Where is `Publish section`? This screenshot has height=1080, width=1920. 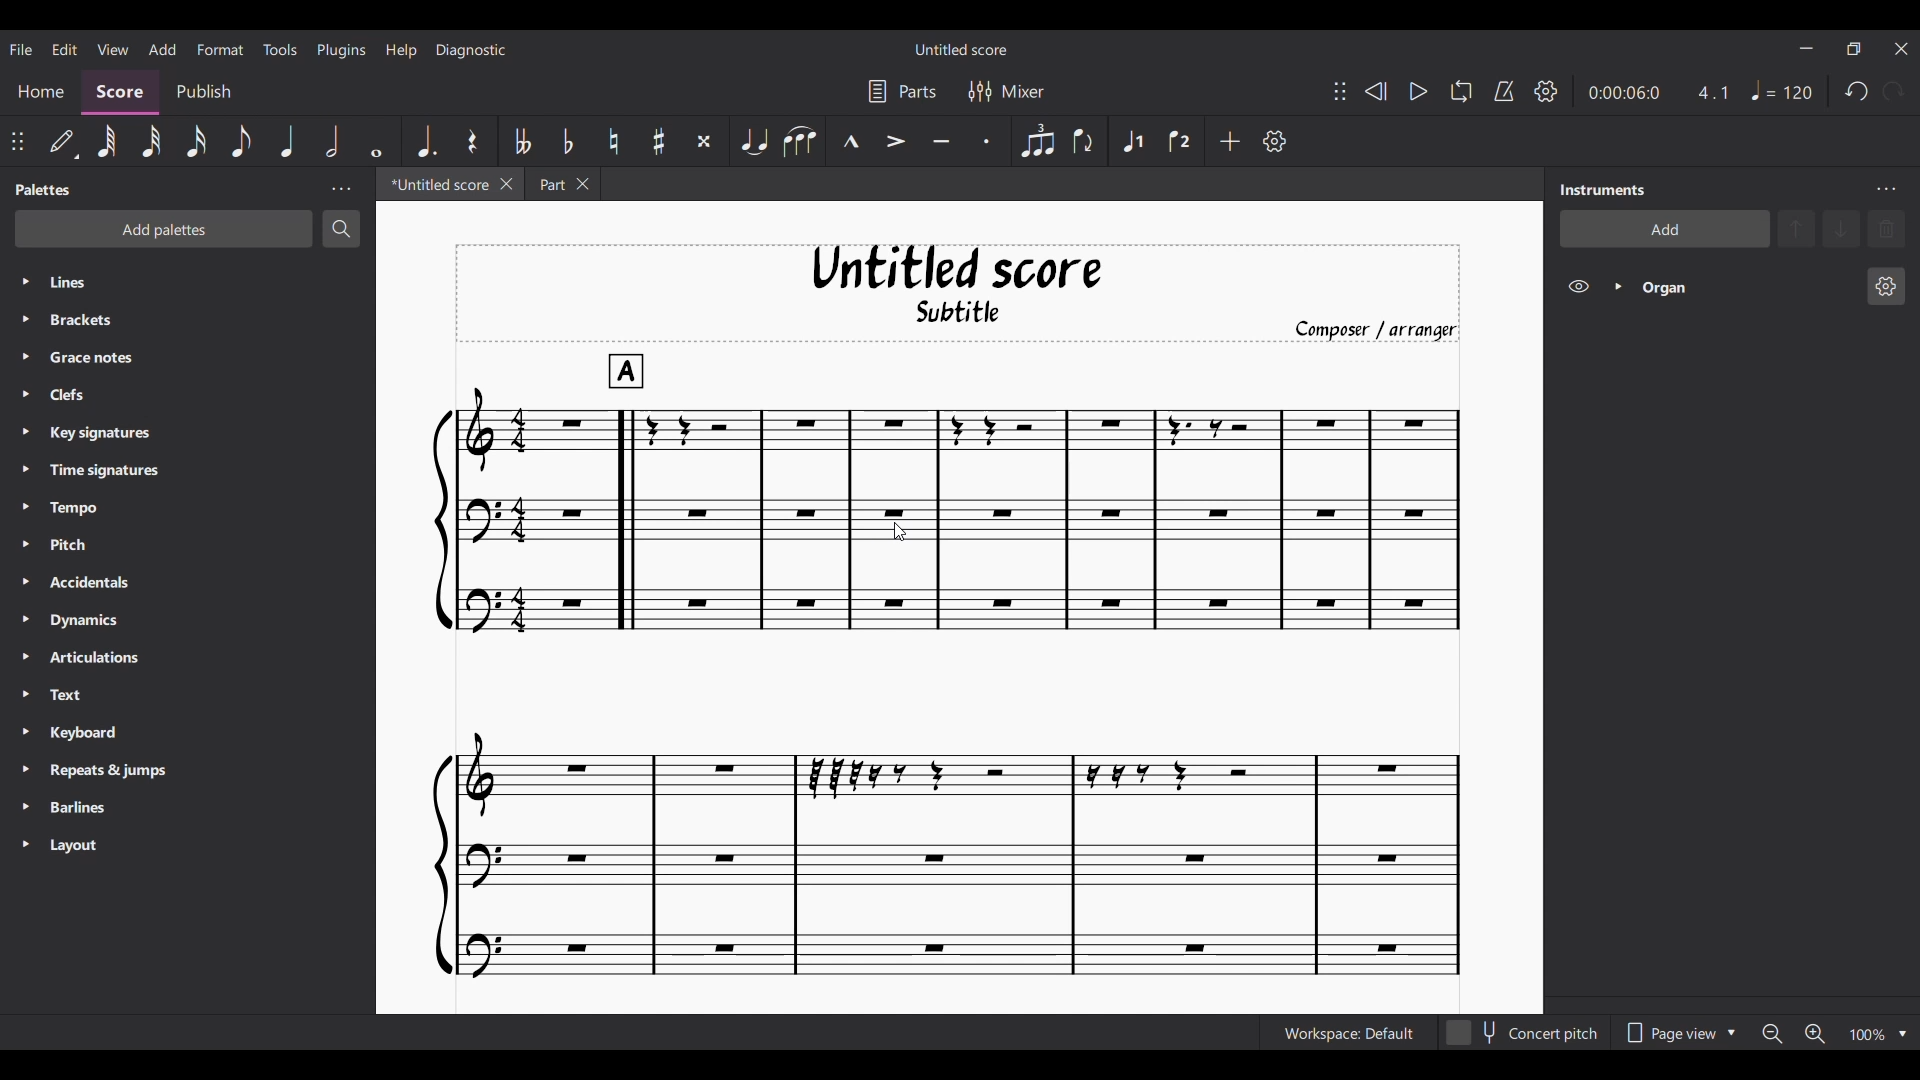
Publish section is located at coordinates (204, 92).